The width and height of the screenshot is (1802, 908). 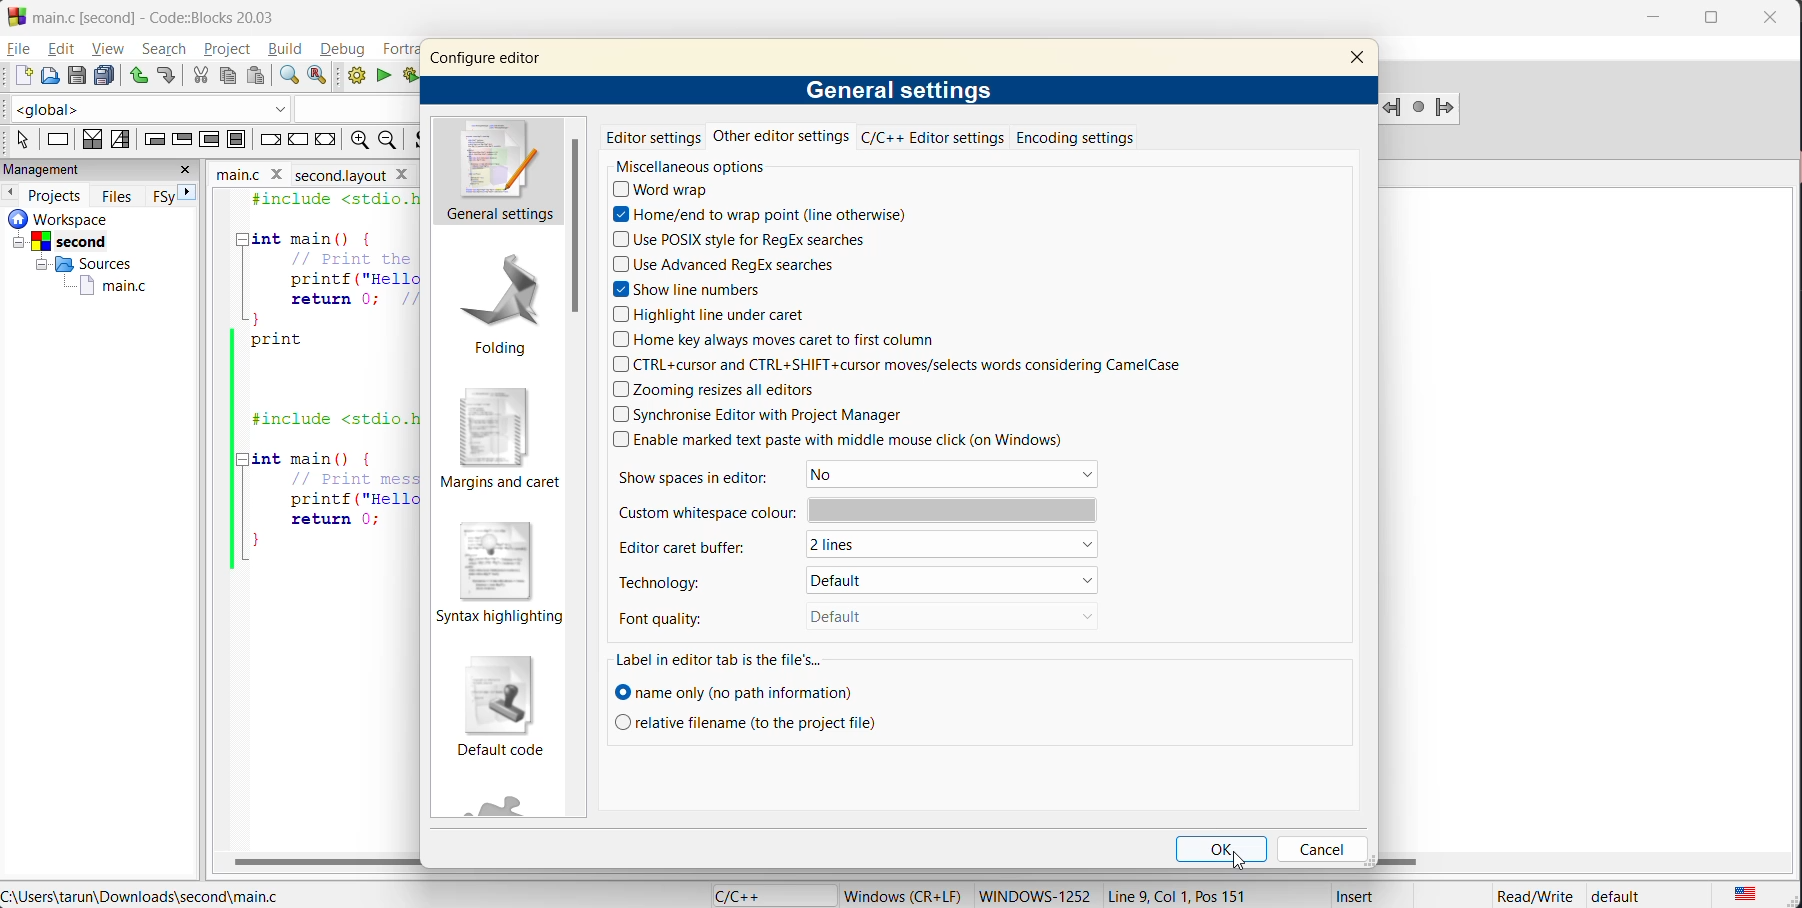 What do you see at coordinates (1418, 108) in the screenshot?
I see `last jump` at bounding box center [1418, 108].